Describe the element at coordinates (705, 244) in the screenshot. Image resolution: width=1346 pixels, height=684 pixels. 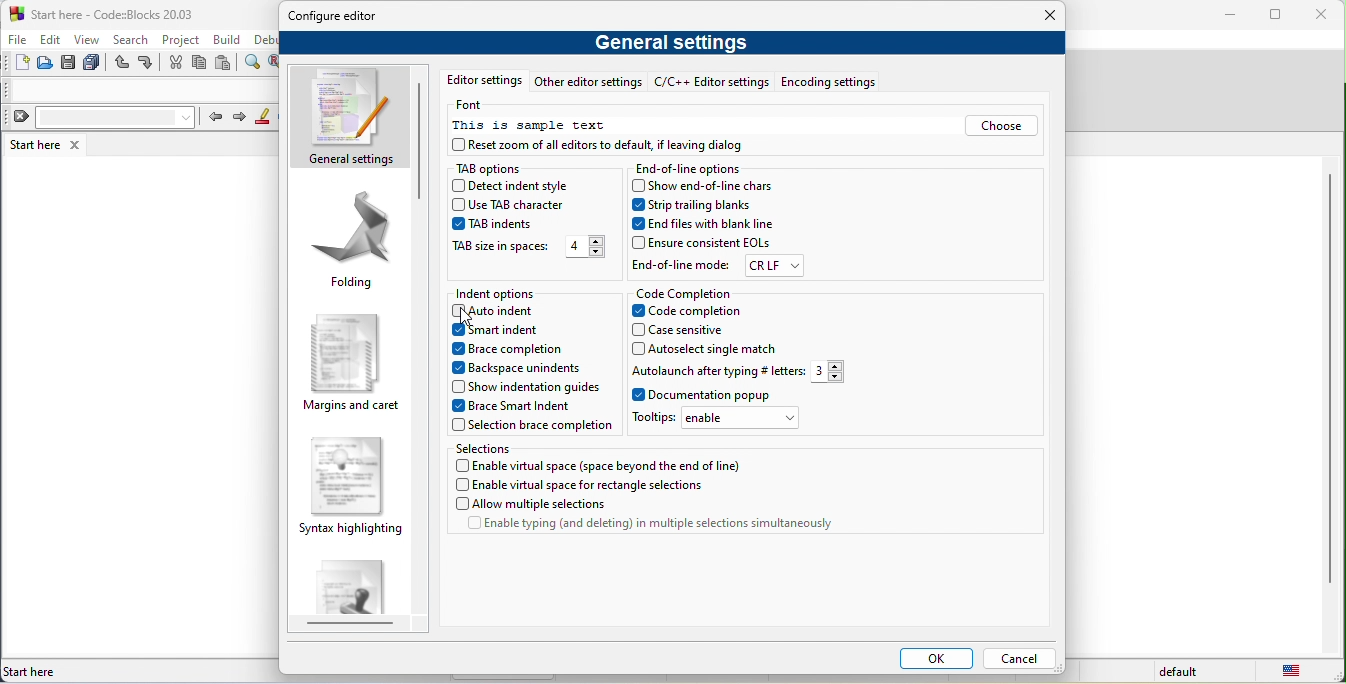
I see `ensure consistent eols` at that location.